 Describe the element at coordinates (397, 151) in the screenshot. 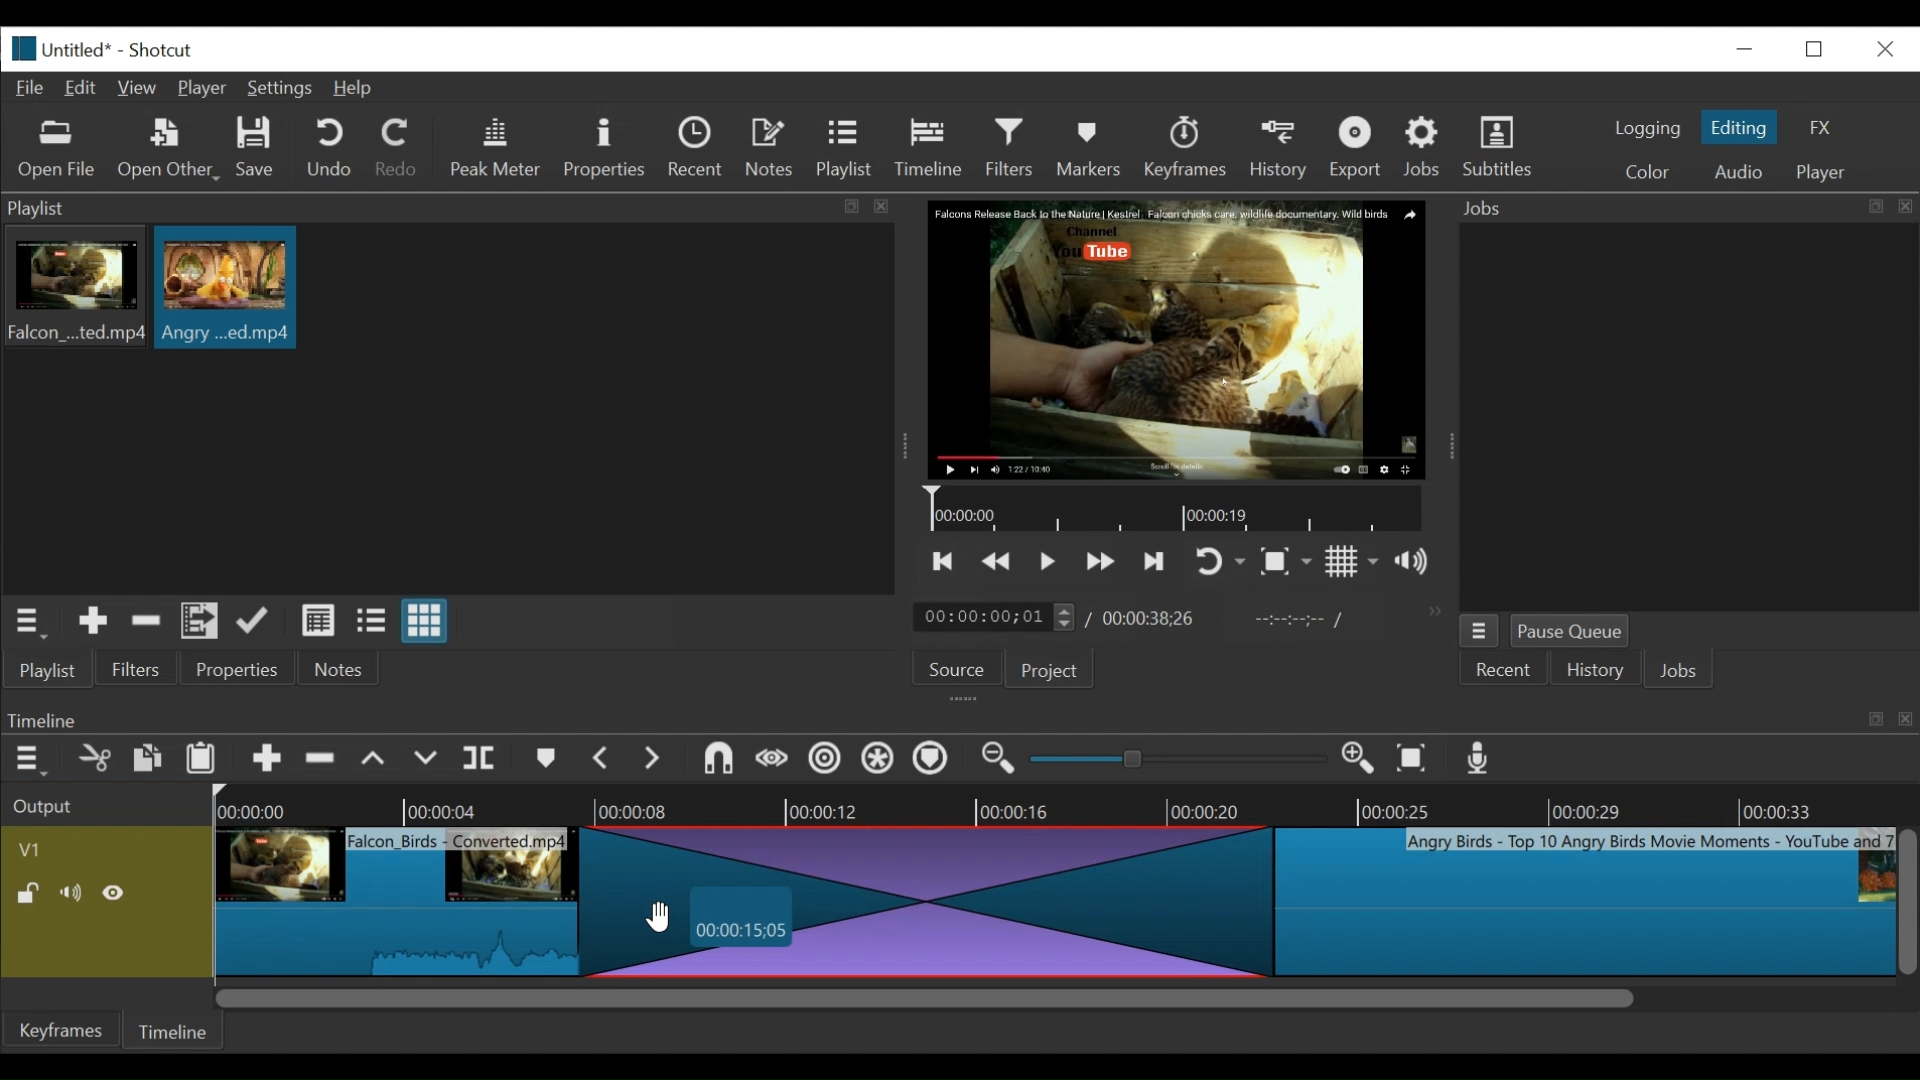

I see `Redo` at that location.